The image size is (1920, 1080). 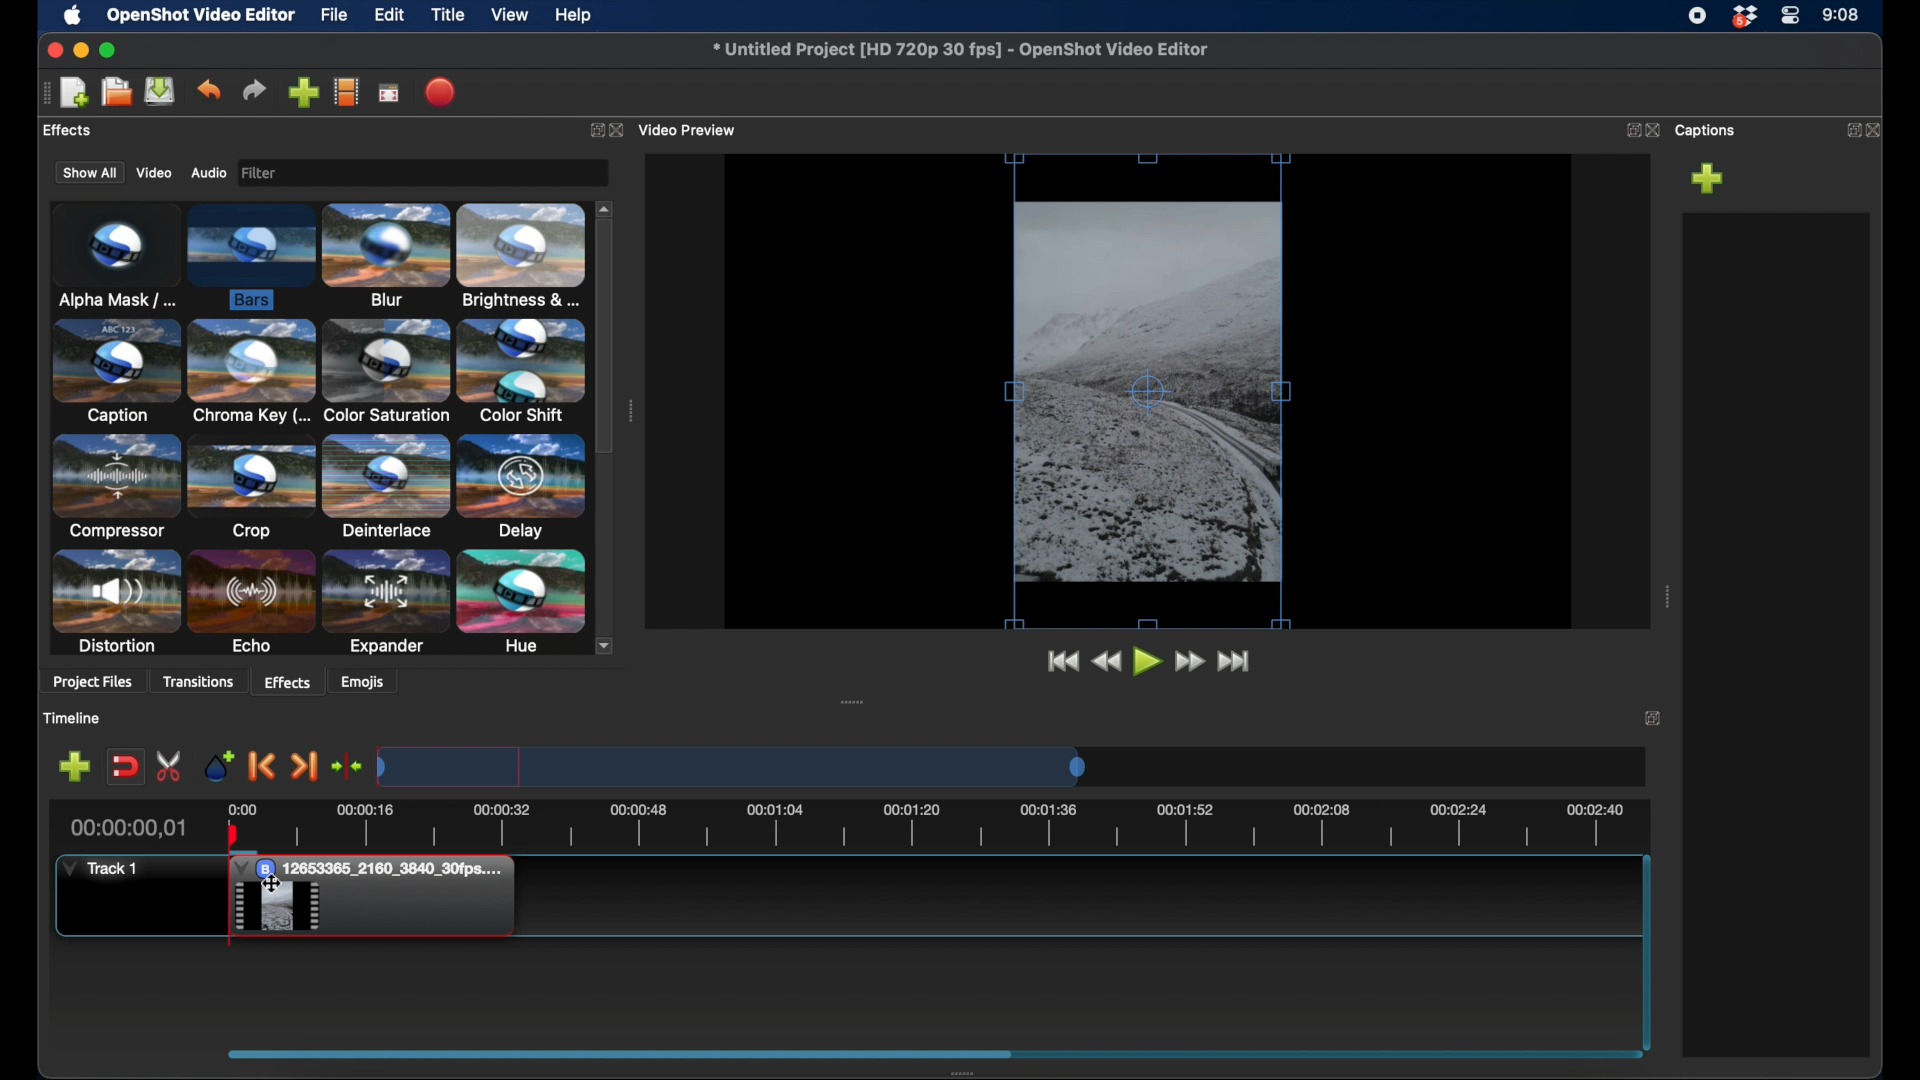 I want to click on expand, so click(x=1848, y=129).